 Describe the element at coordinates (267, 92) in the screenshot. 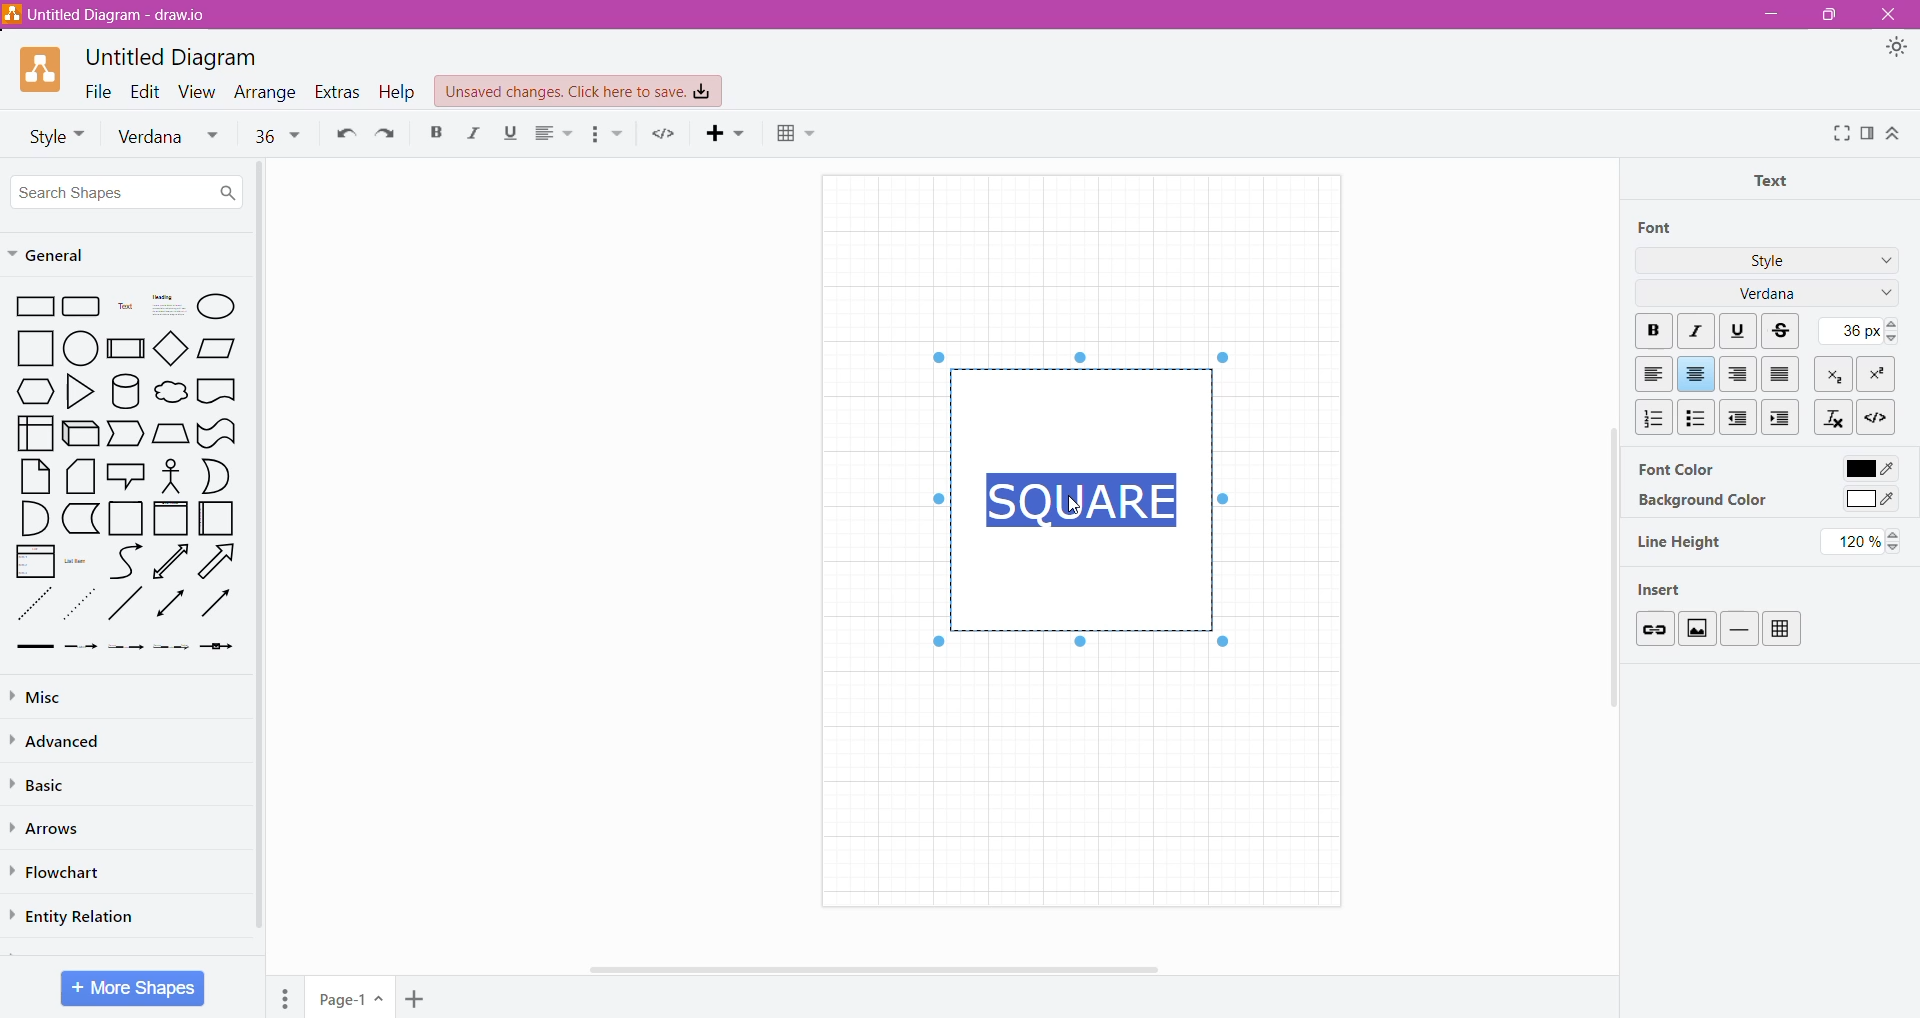

I see `Arrange` at that location.